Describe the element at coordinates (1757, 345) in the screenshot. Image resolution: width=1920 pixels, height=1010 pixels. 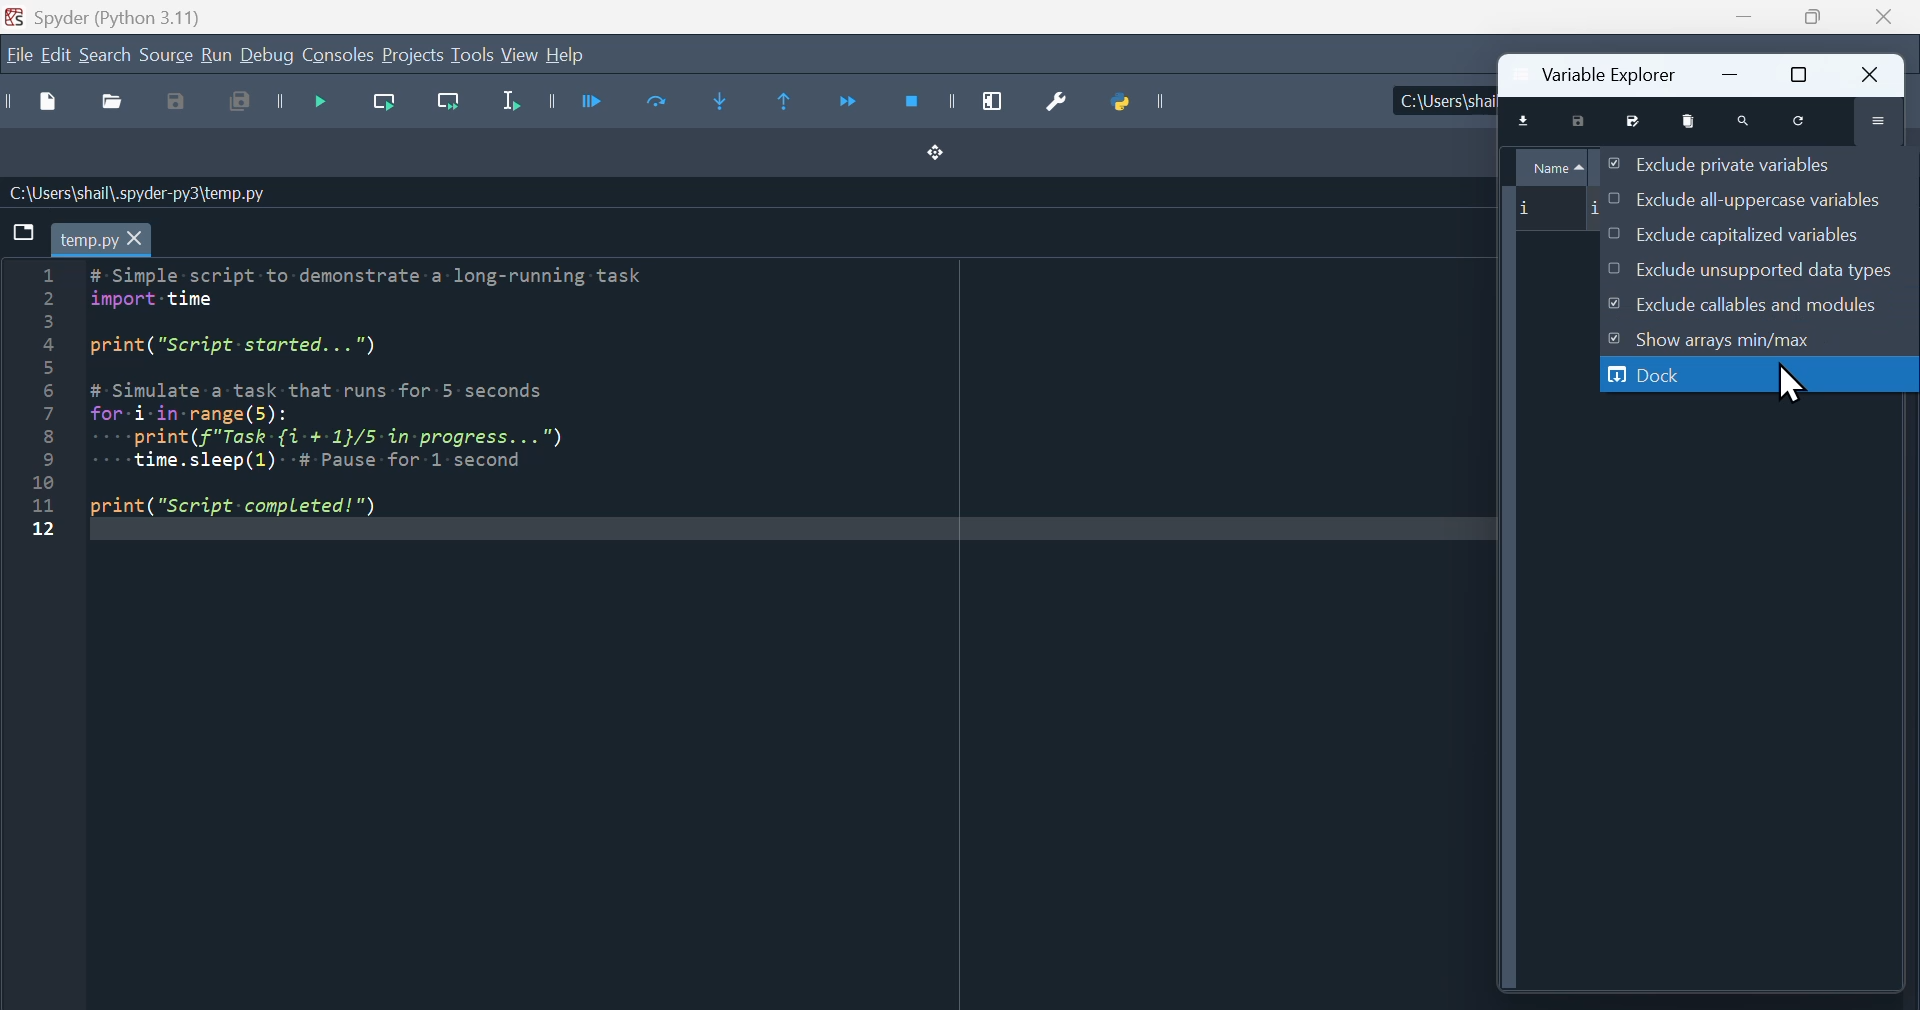
I see `show Arrays Min/Max` at that location.